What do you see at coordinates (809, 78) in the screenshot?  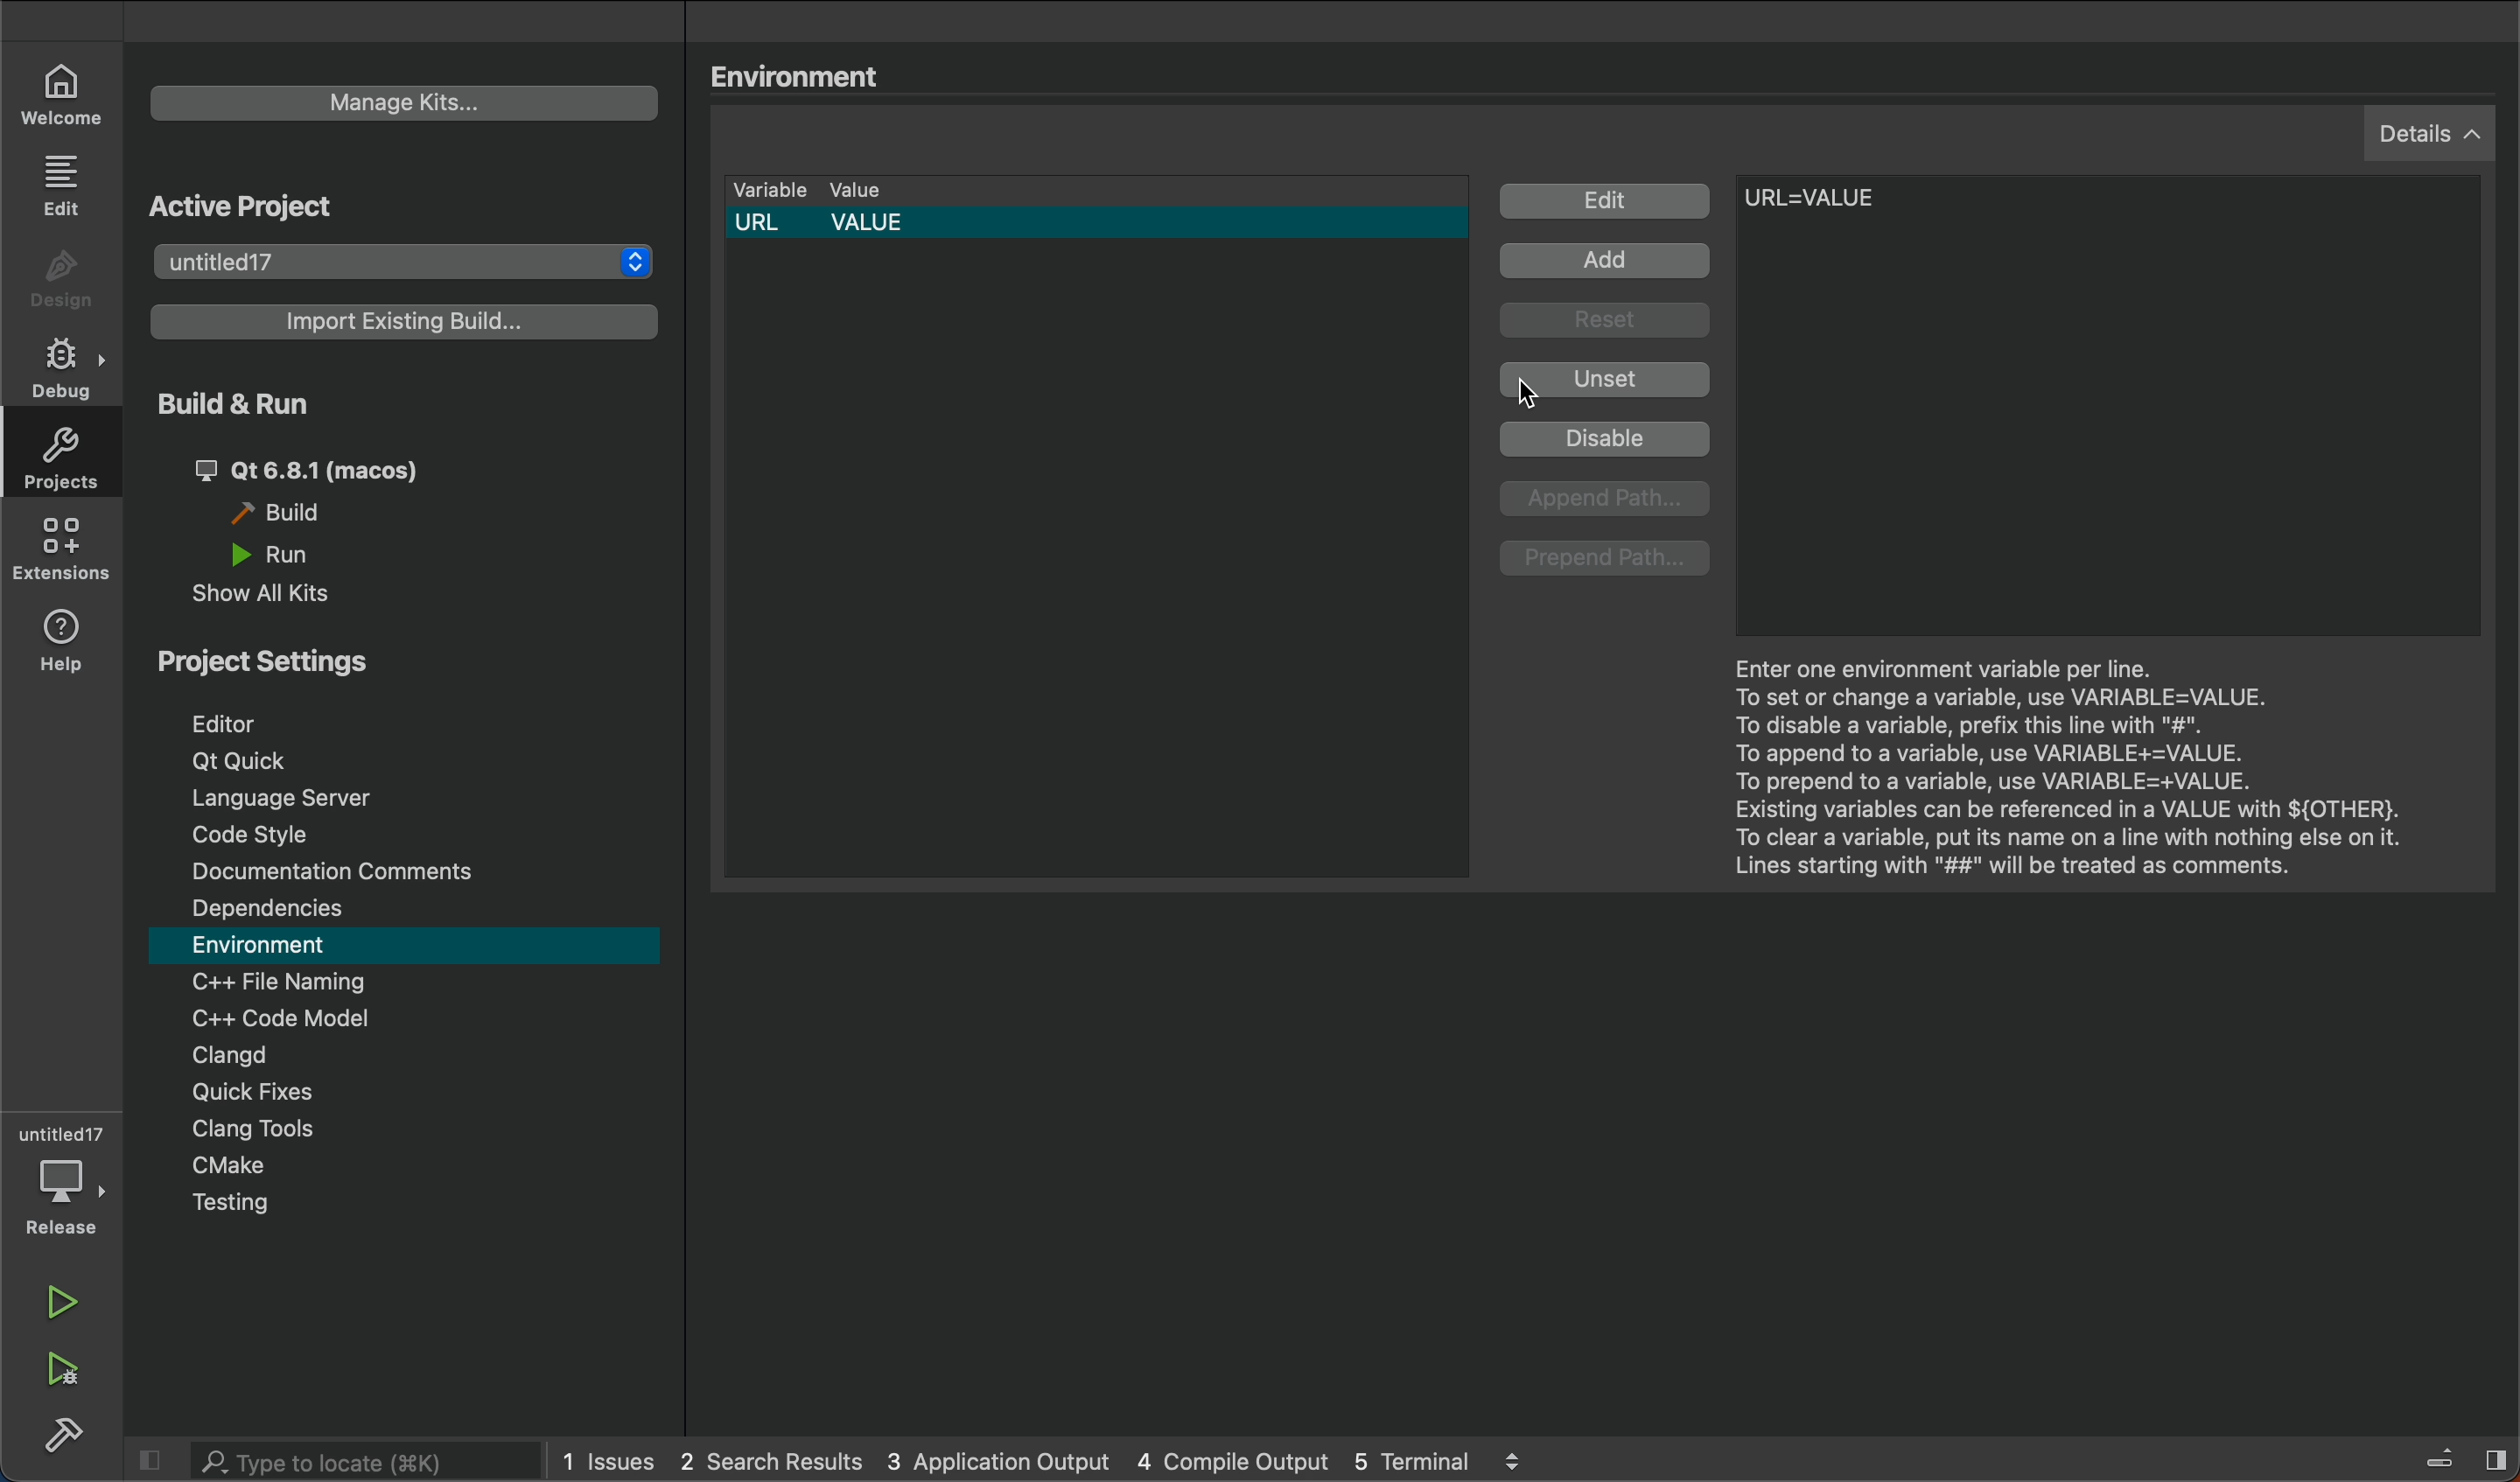 I see `environment` at bounding box center [809, 78].